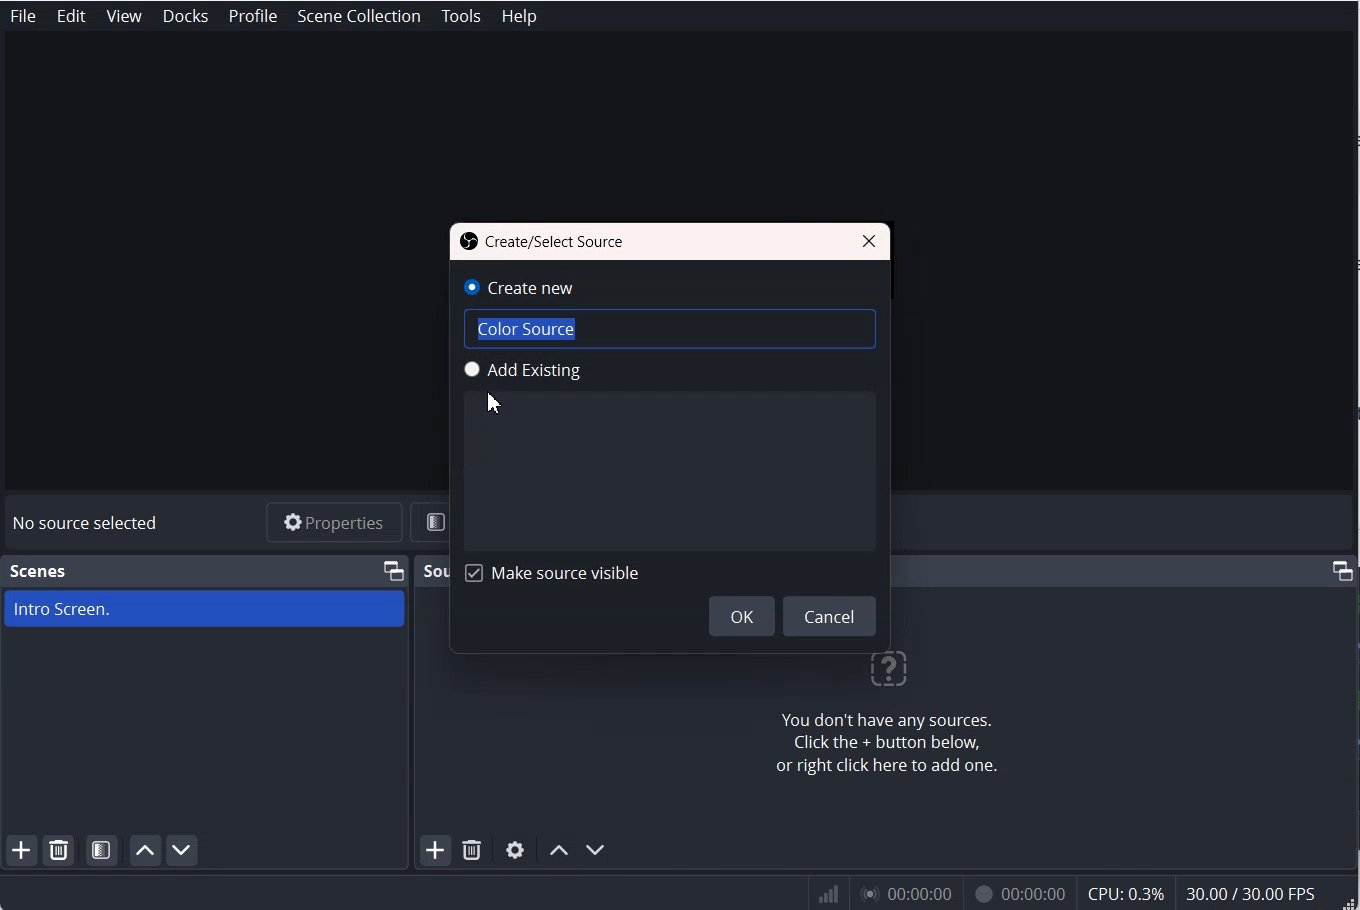 The height and width of the screenshot is (910, 1360). What do you see at coordinates (184, 851) in the screenshot?
I see `Move Scene Down` at bounding box center [184, 851].